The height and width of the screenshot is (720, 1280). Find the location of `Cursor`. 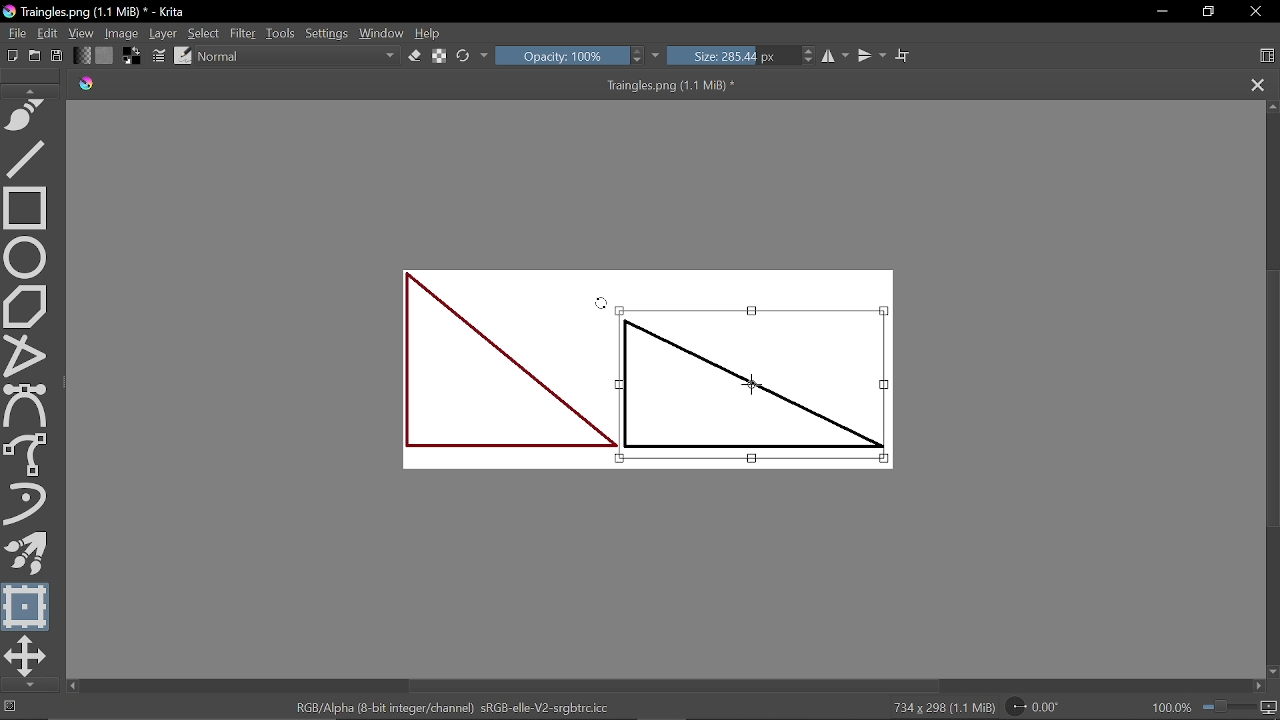

Cursor is located at coordinates (750, 384).